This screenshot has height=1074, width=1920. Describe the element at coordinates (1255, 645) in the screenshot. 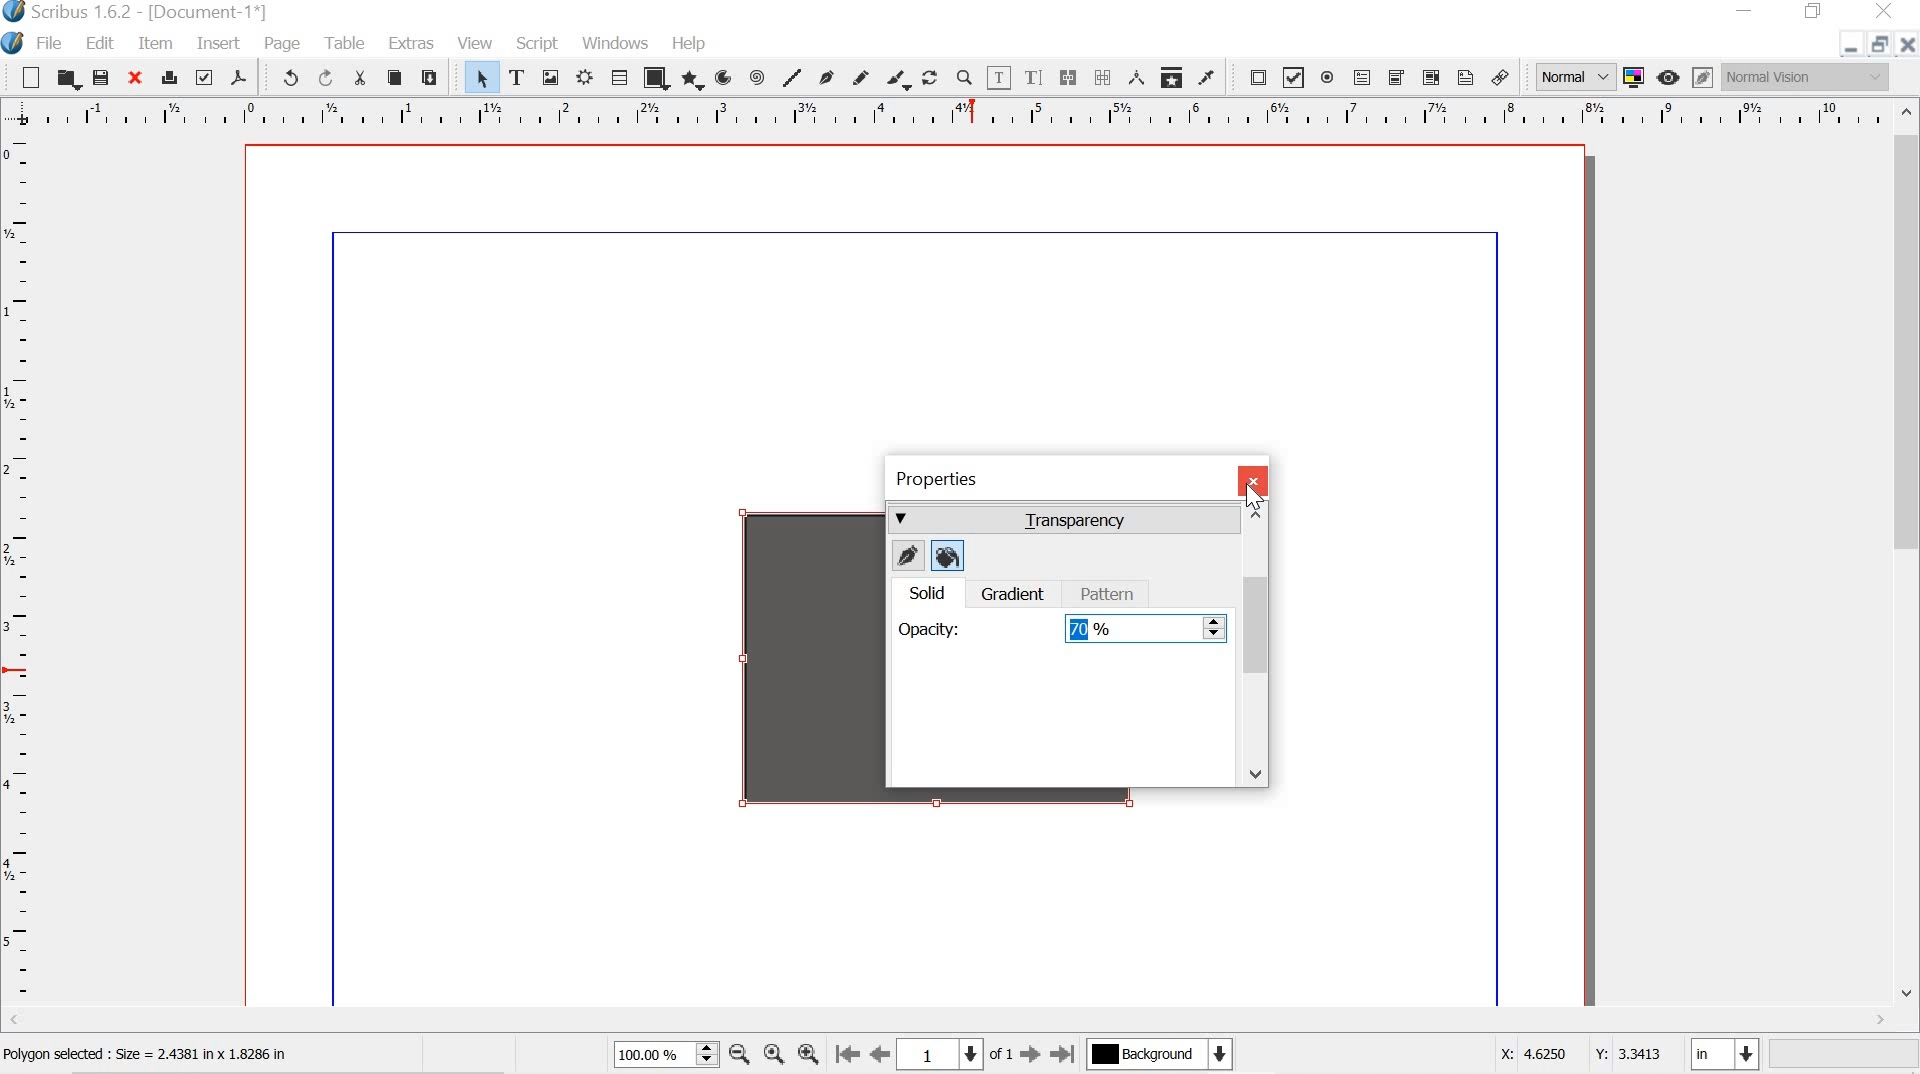

I see `scrollbar` at that location.